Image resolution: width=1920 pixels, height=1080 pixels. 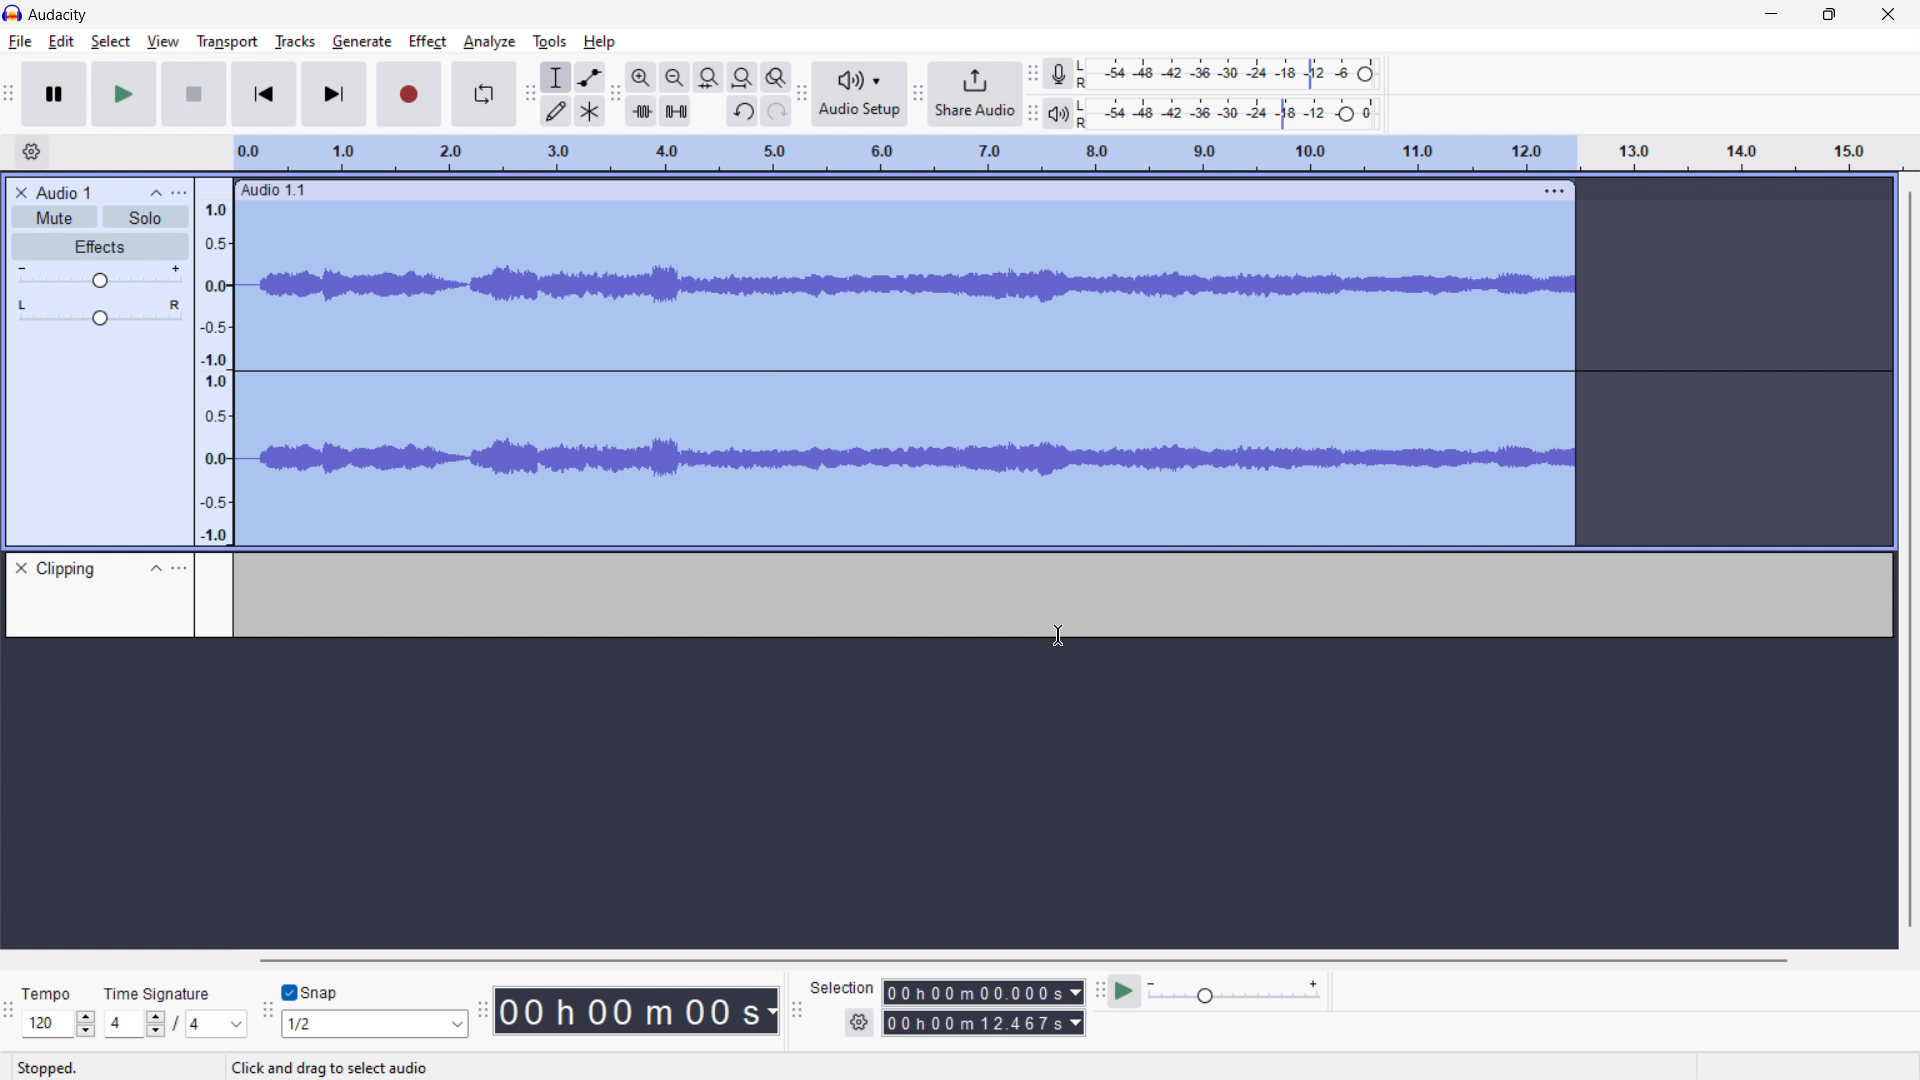 I want to click on analyze, so click(x=489, y=42).